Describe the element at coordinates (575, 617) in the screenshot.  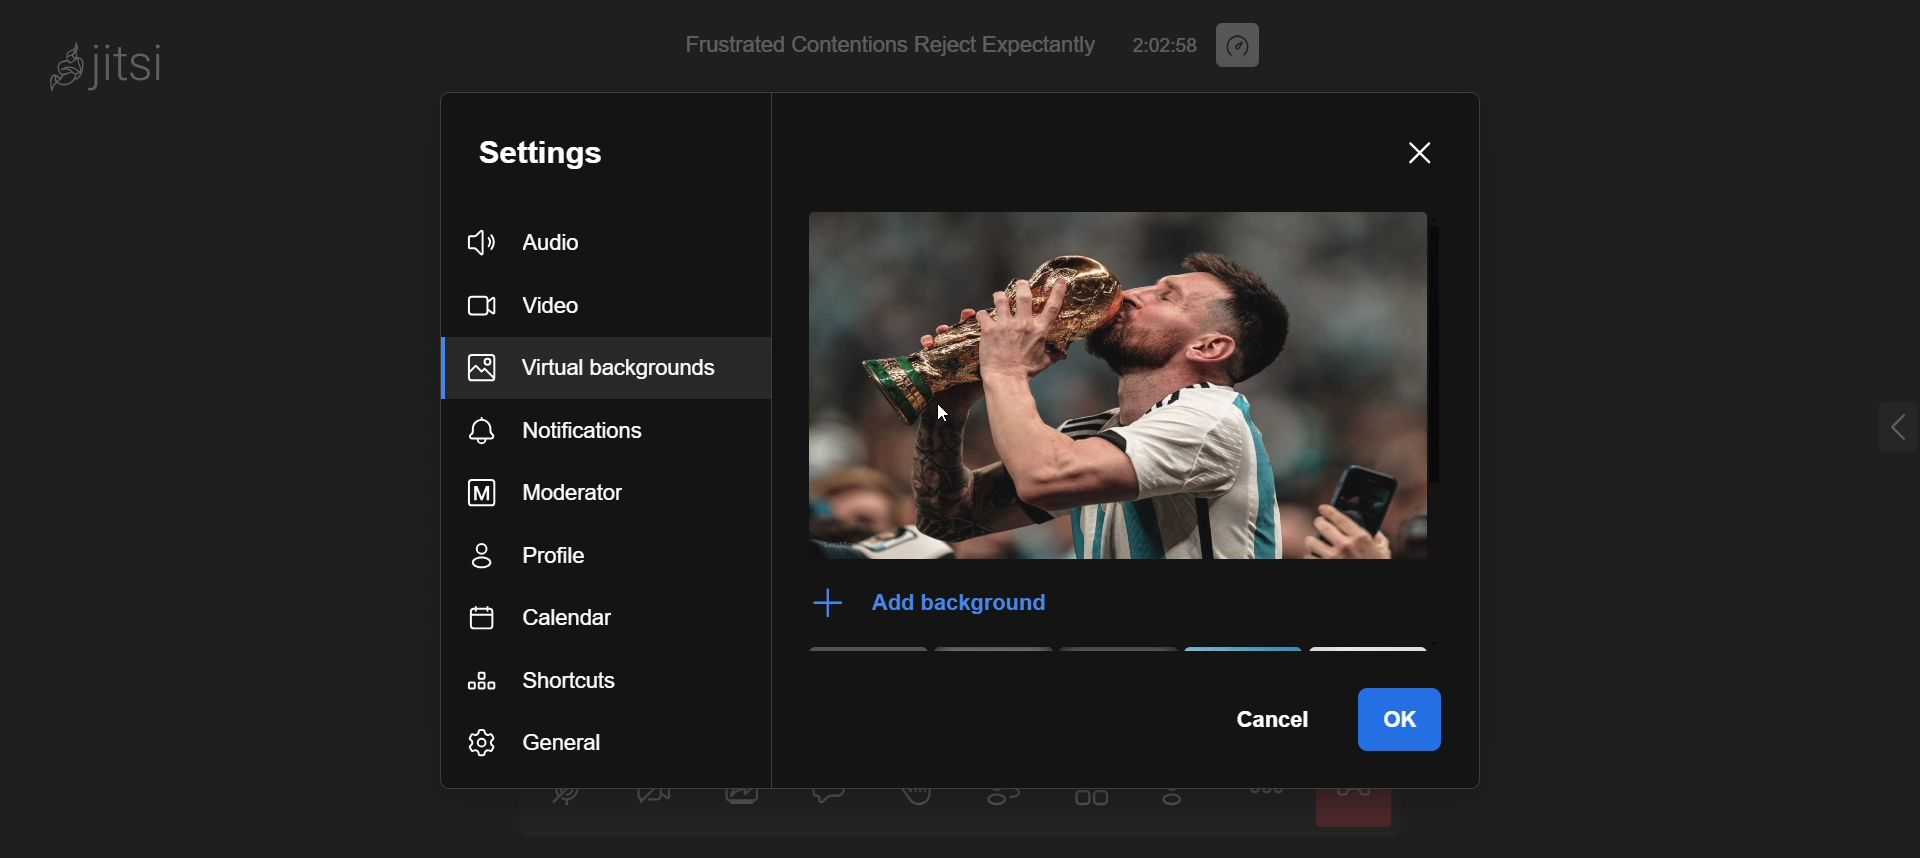
I see `calendar` at that location.